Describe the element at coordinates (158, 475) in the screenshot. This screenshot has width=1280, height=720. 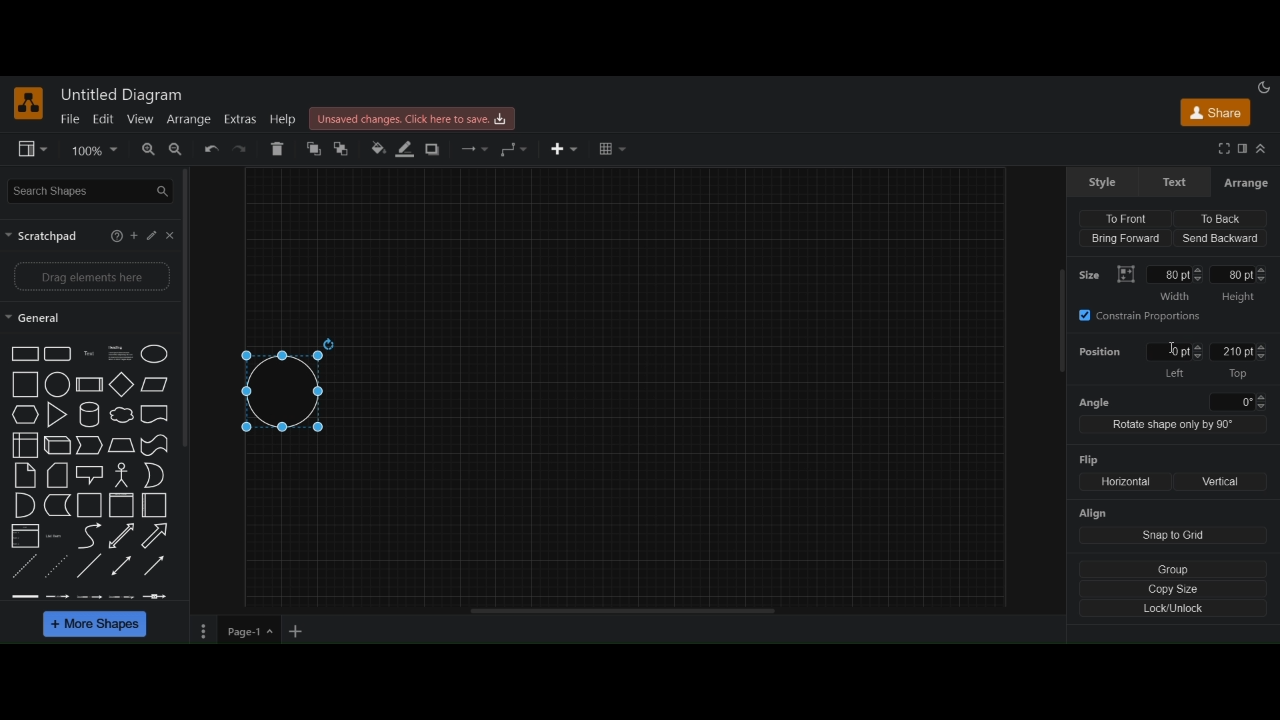
I see `Half moon` at that location.